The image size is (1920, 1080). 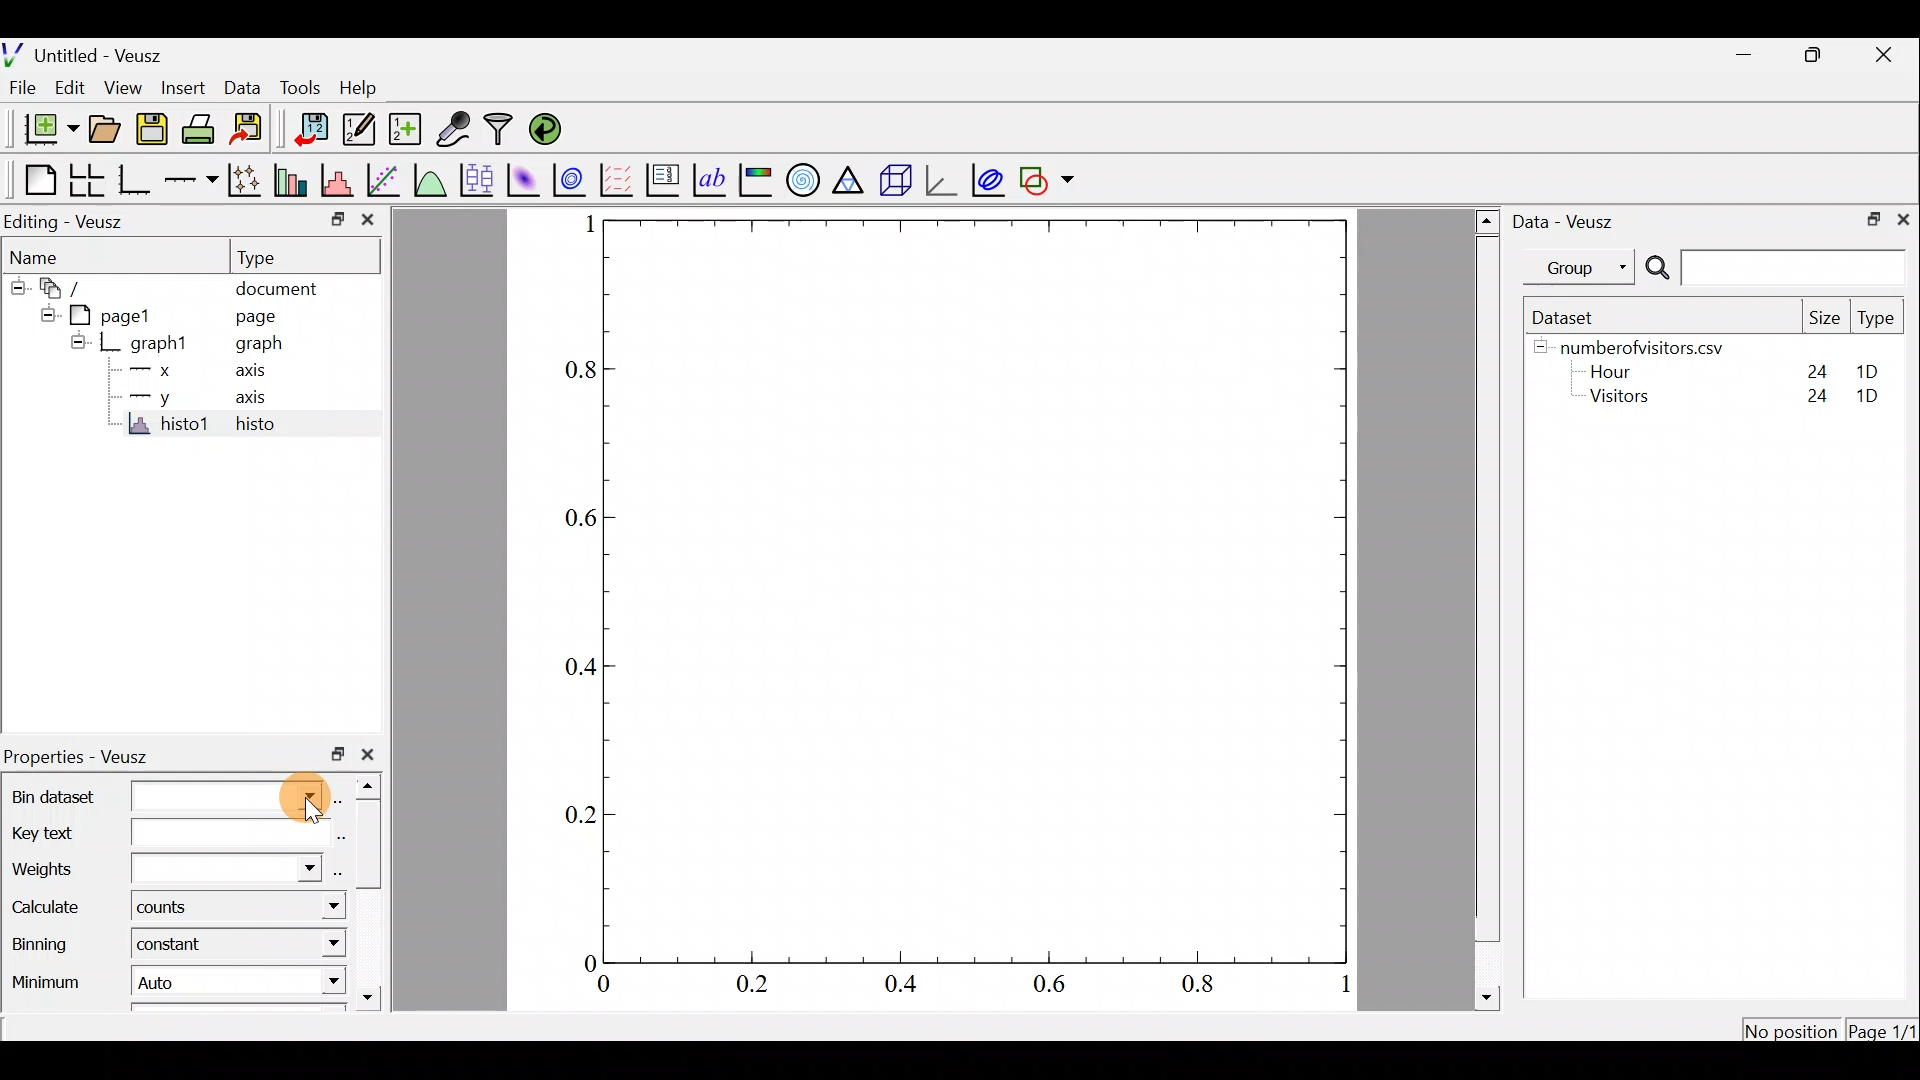 What do you see at coordinates (124, 87) in the screenshot?
I see `View` at bounding box center [124, 87].